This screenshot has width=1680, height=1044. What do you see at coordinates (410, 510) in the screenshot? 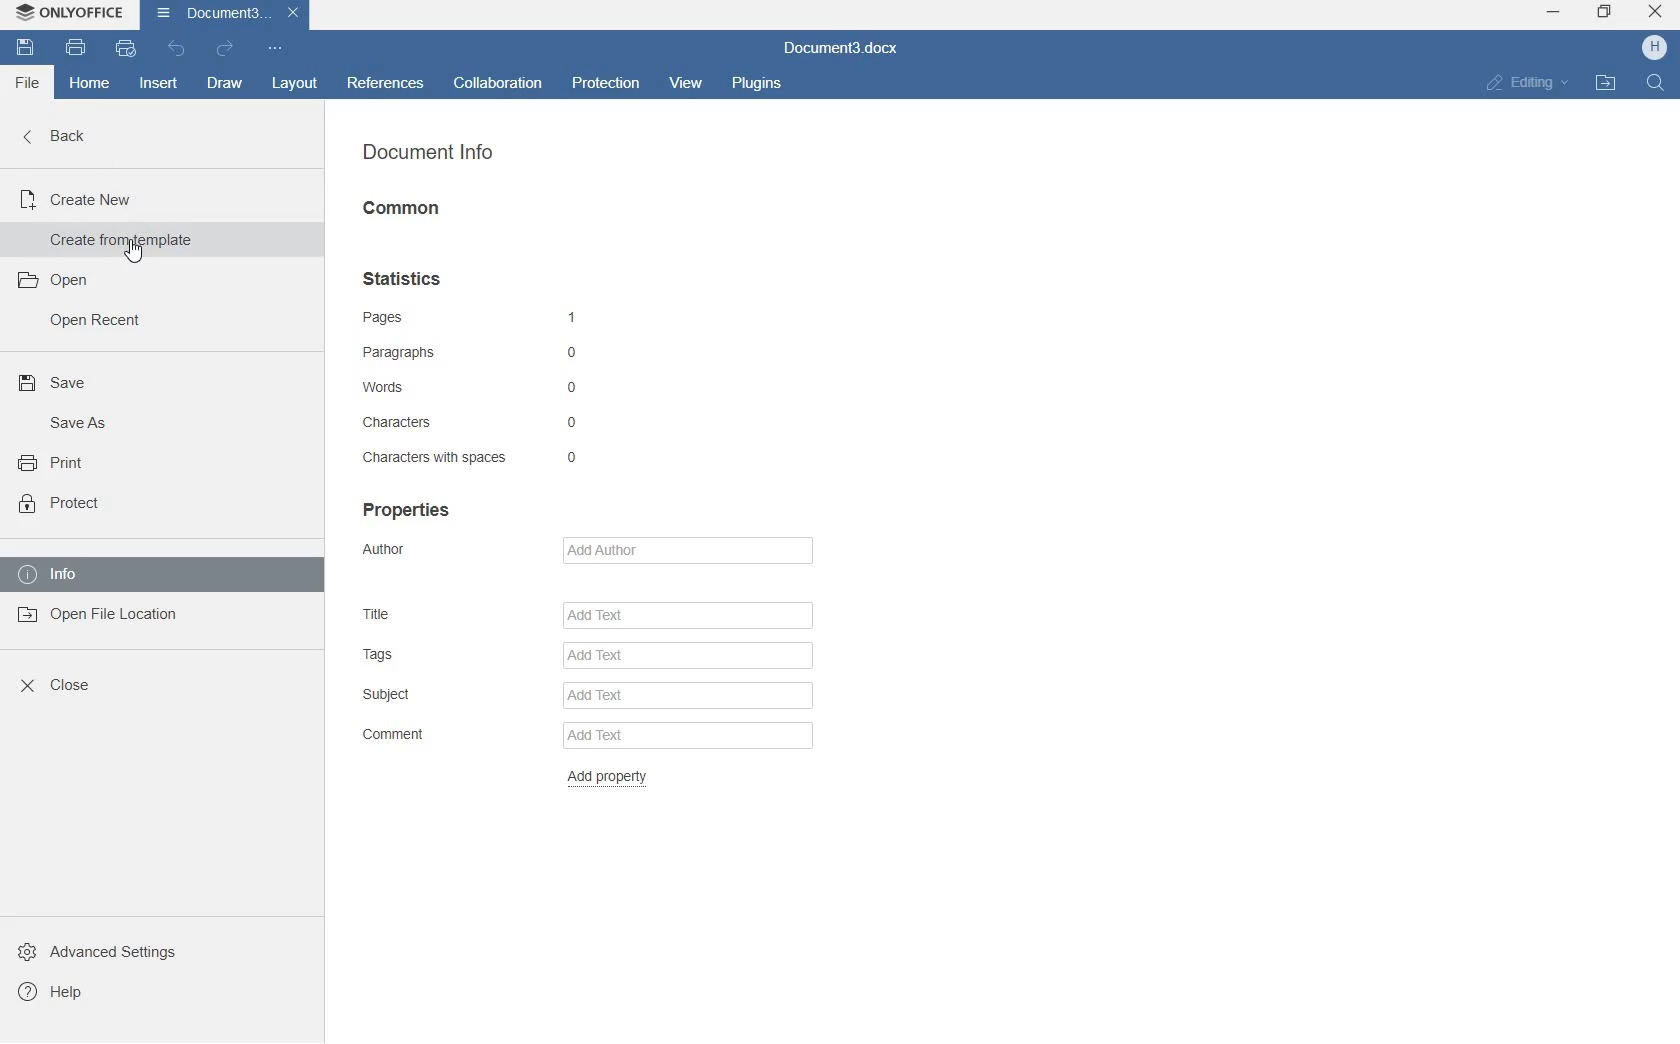
I see `properties` at bounding box center [410, 510].